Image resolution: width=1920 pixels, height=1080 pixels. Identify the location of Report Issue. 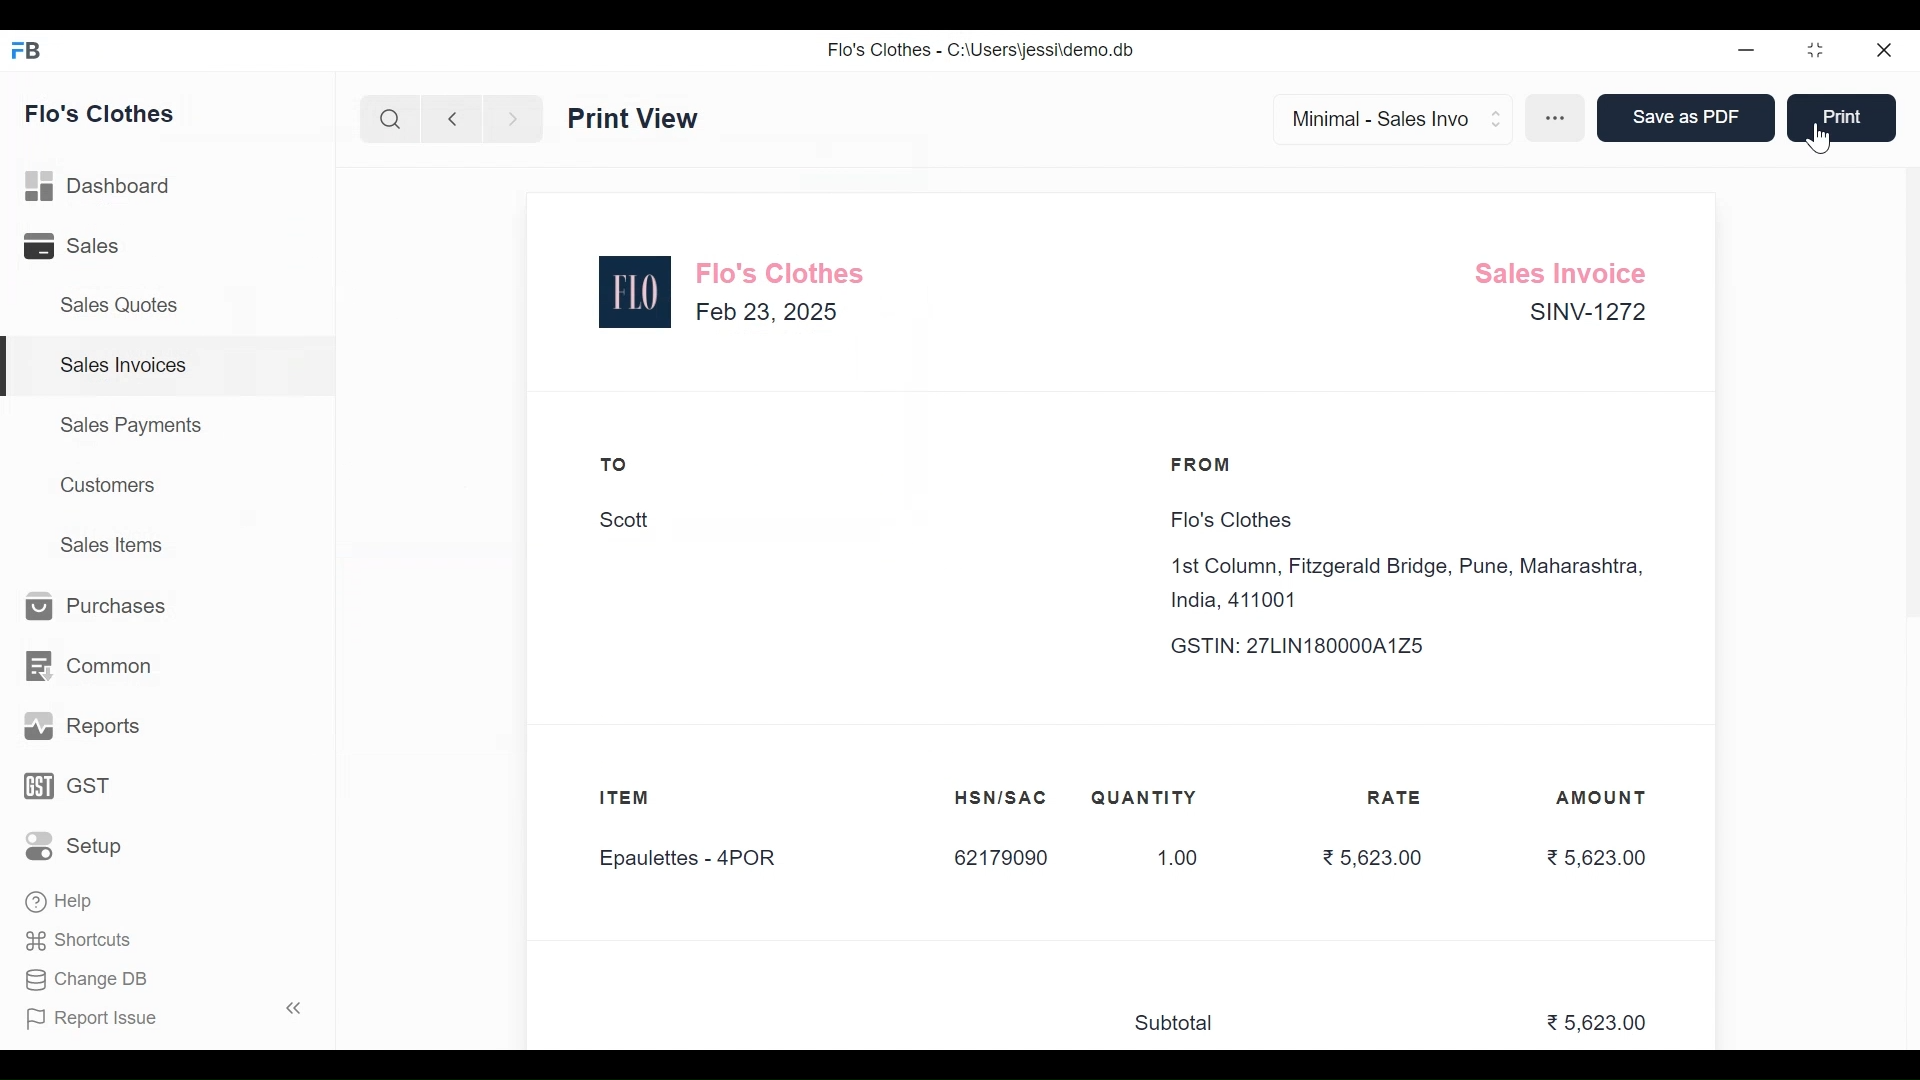
(158, 1017).